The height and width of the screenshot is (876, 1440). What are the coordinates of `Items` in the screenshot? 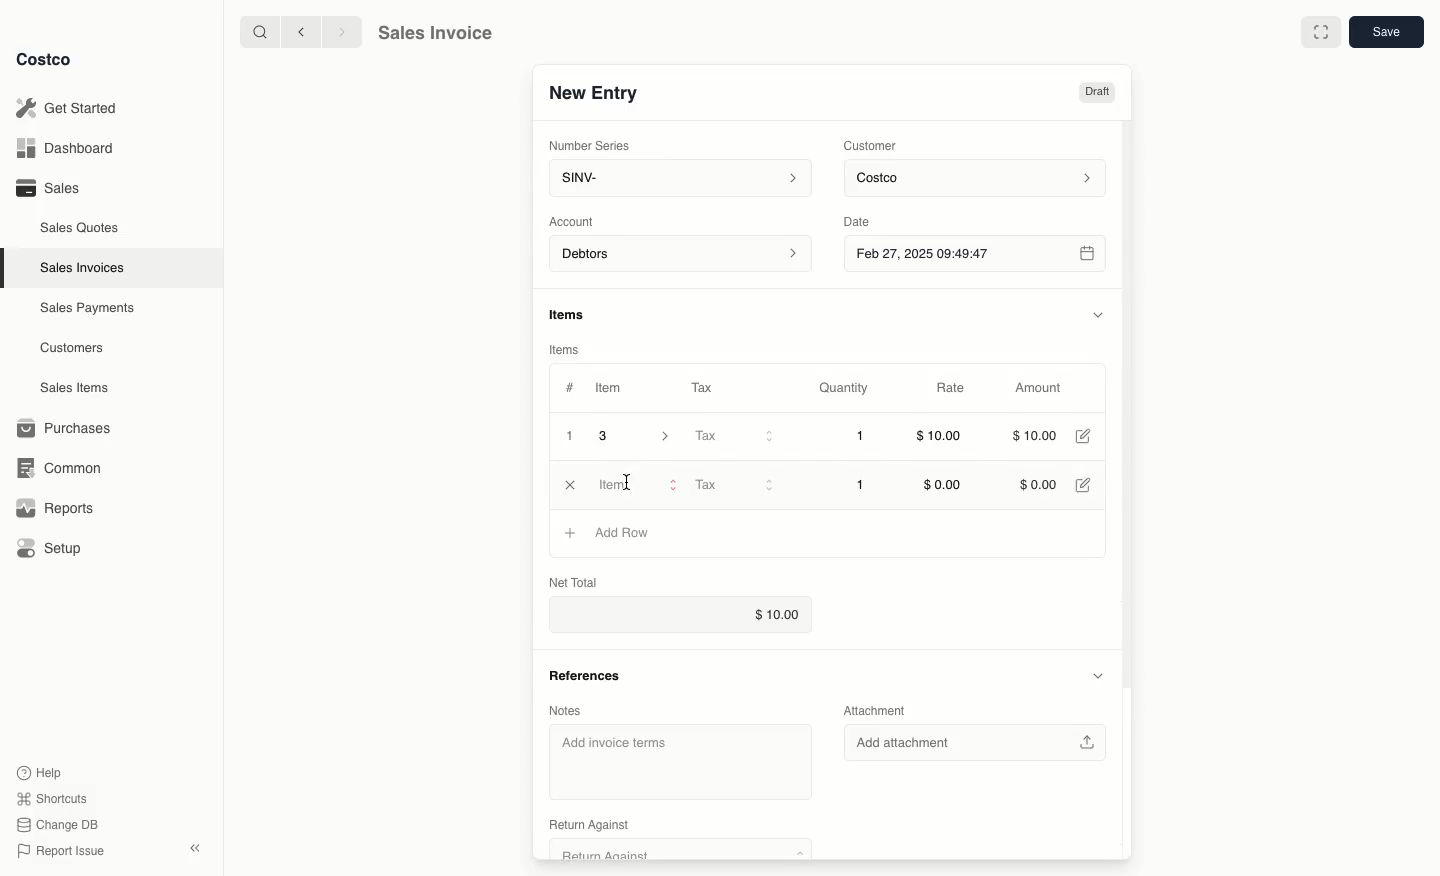 It's located at (576, 316).